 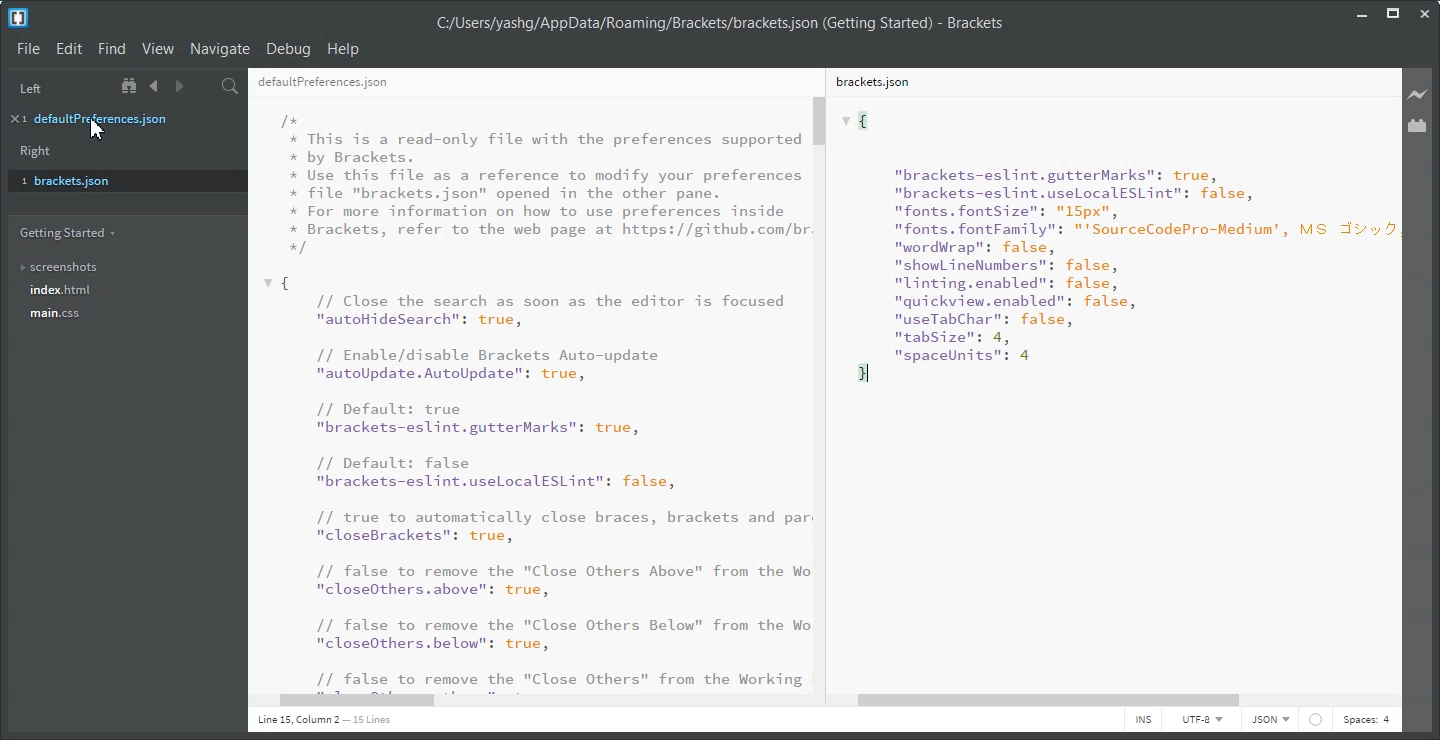 I want to click on Extension Manager, so click(x=1419, y=126).